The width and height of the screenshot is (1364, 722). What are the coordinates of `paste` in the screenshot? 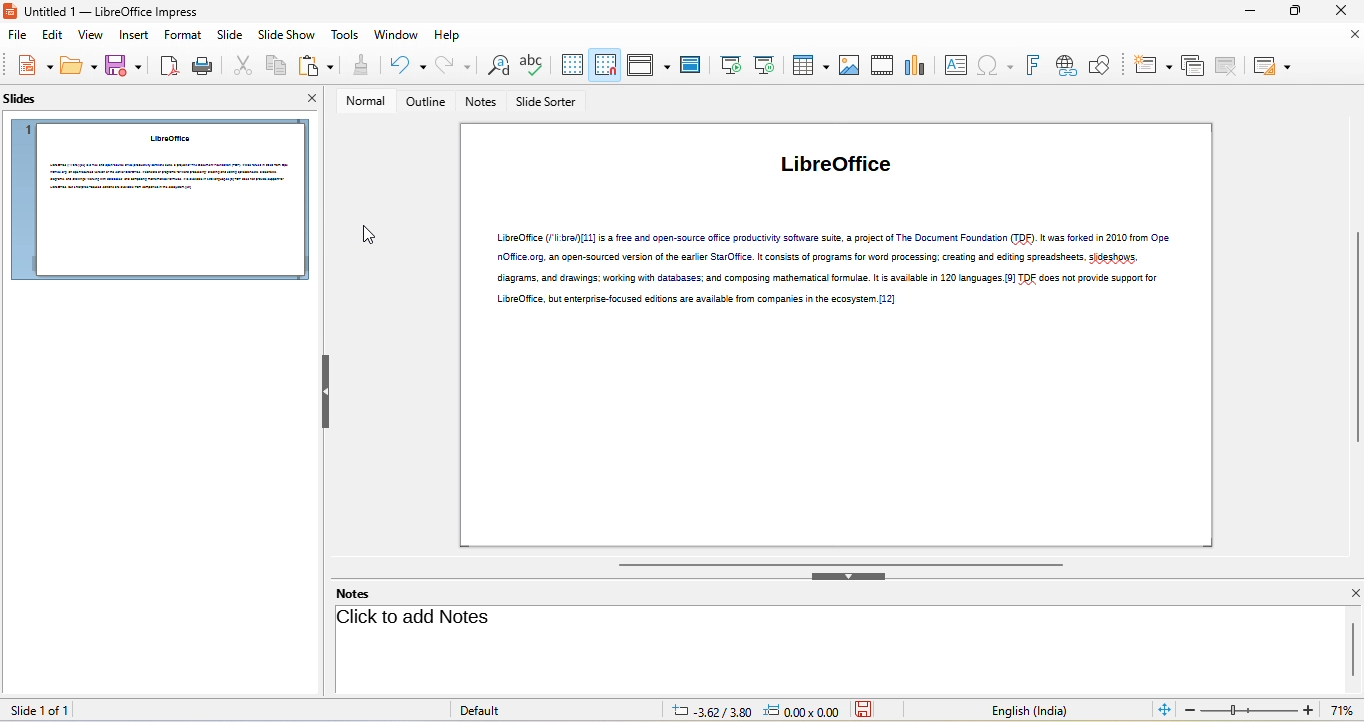 It's located at (314, 65).